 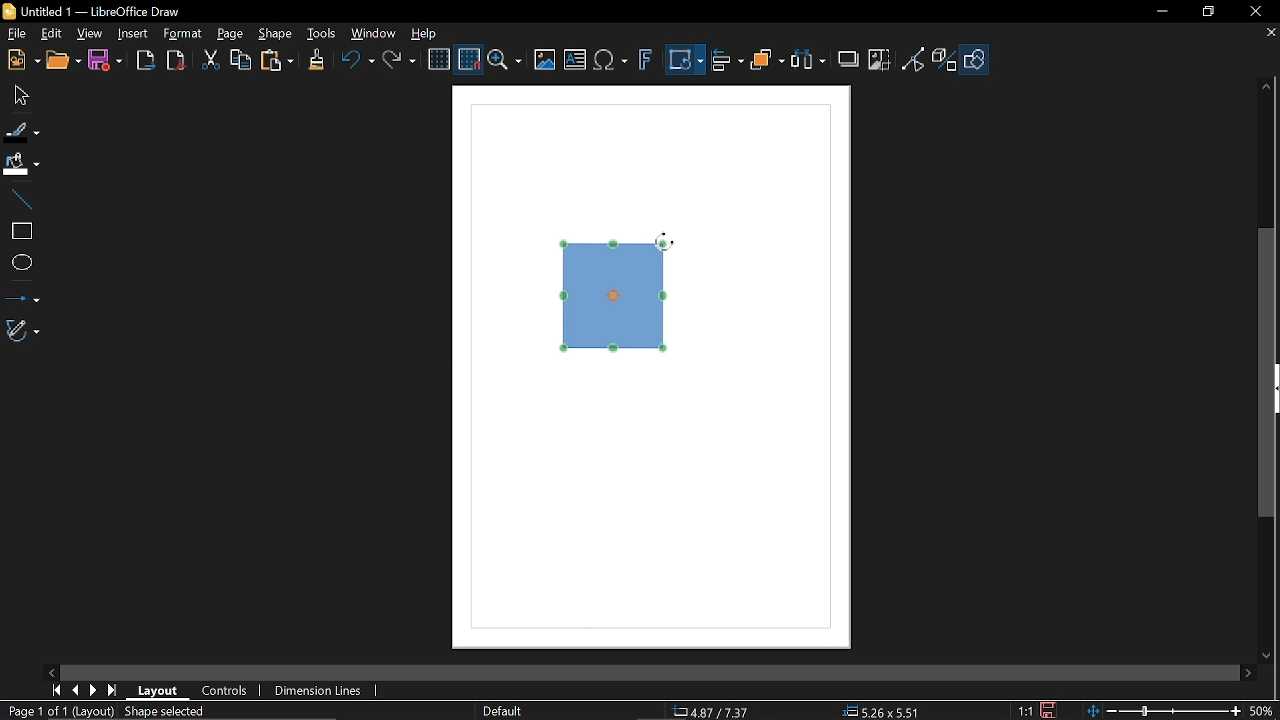 What do you see at coordinates (182, 34) in the screenshot?
I see `Format` at bounding box center [182, 34].